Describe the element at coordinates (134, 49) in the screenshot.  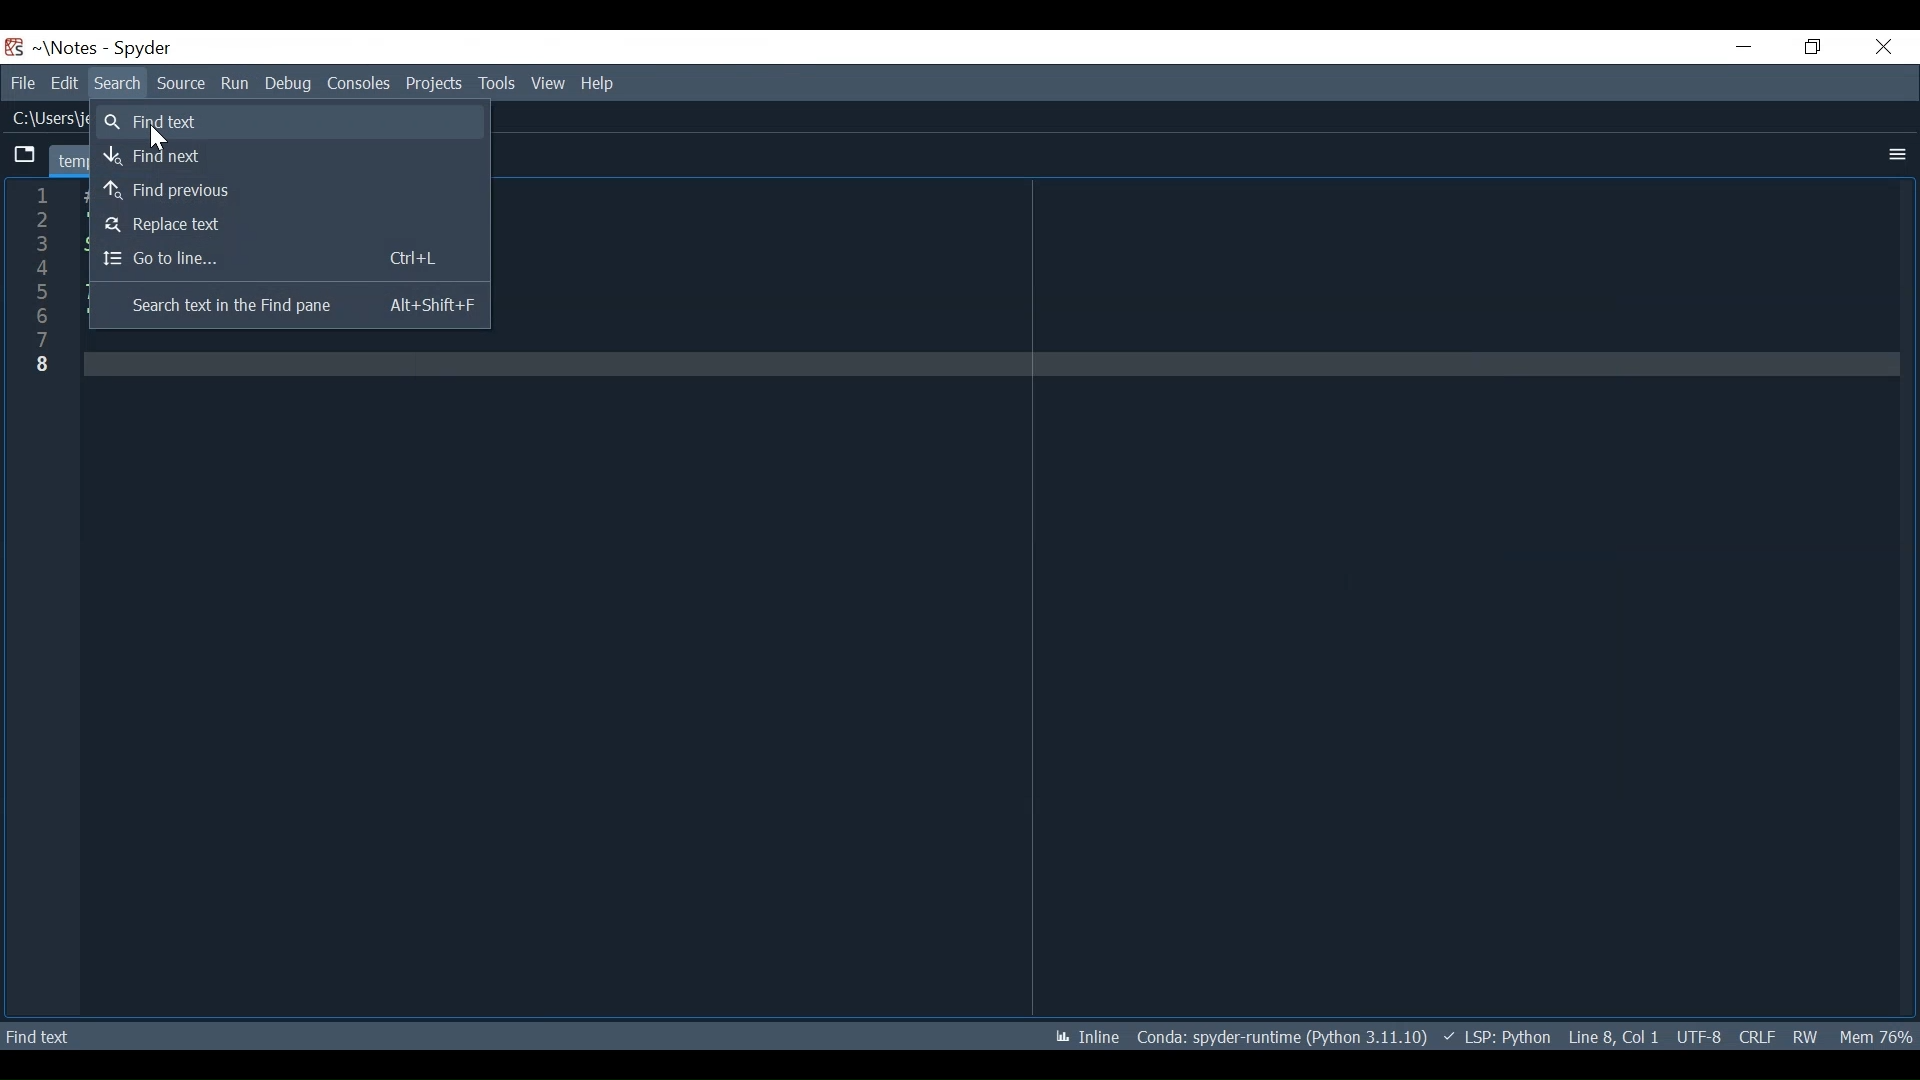
I see `Spyder` at that location.